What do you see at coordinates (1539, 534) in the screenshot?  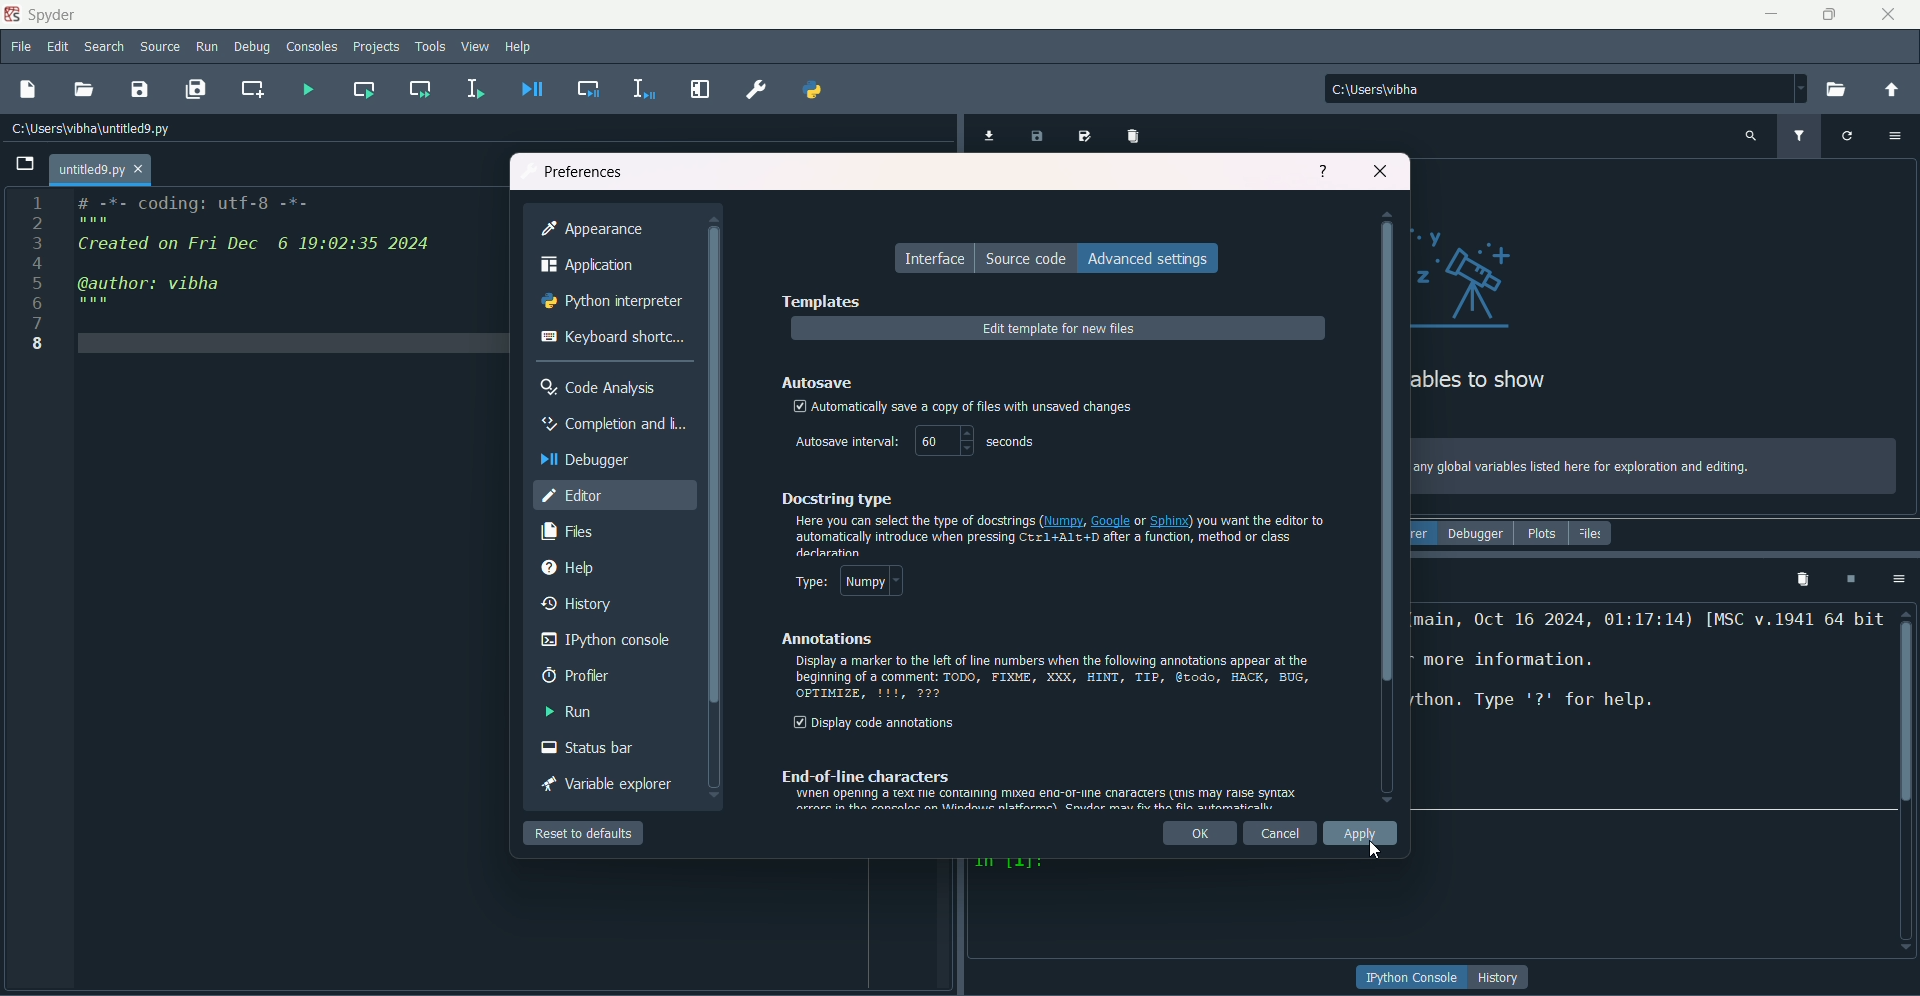 I see `plots` at bounding box center [1539, 534].